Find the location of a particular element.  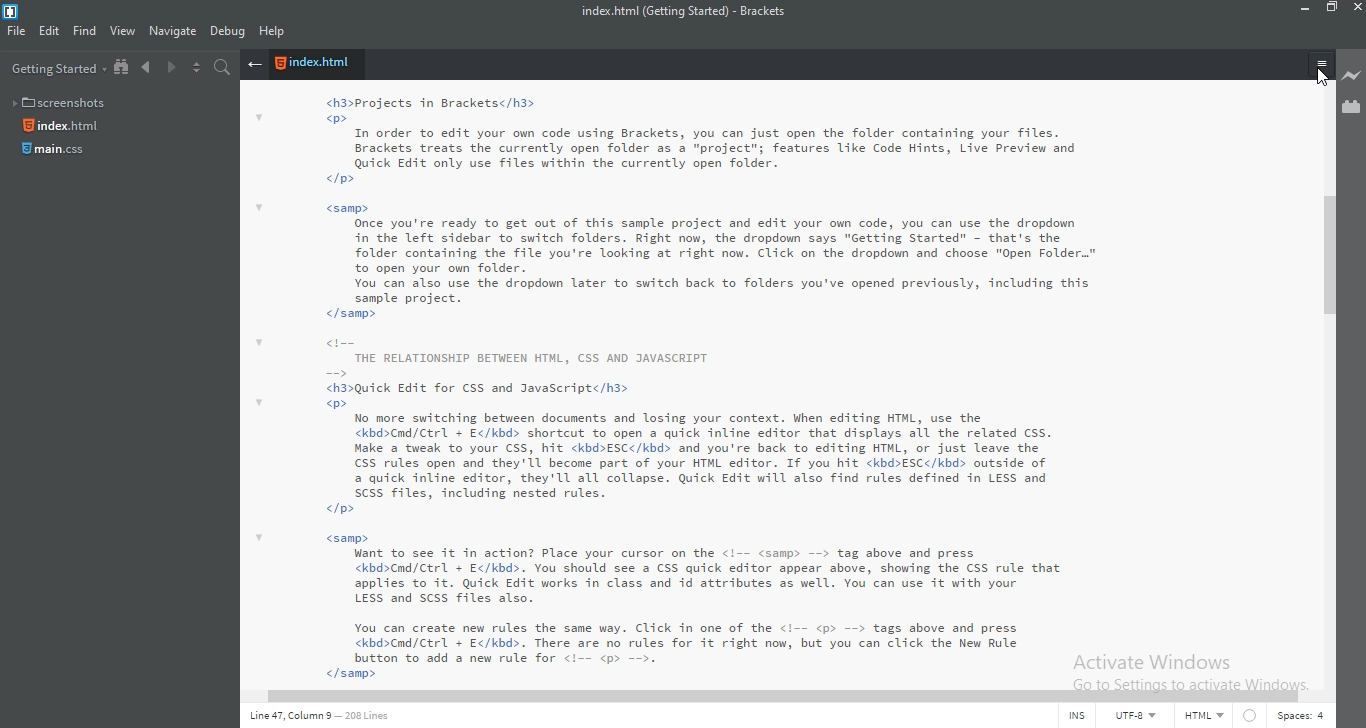

logo is located at coordinates (15, 11).